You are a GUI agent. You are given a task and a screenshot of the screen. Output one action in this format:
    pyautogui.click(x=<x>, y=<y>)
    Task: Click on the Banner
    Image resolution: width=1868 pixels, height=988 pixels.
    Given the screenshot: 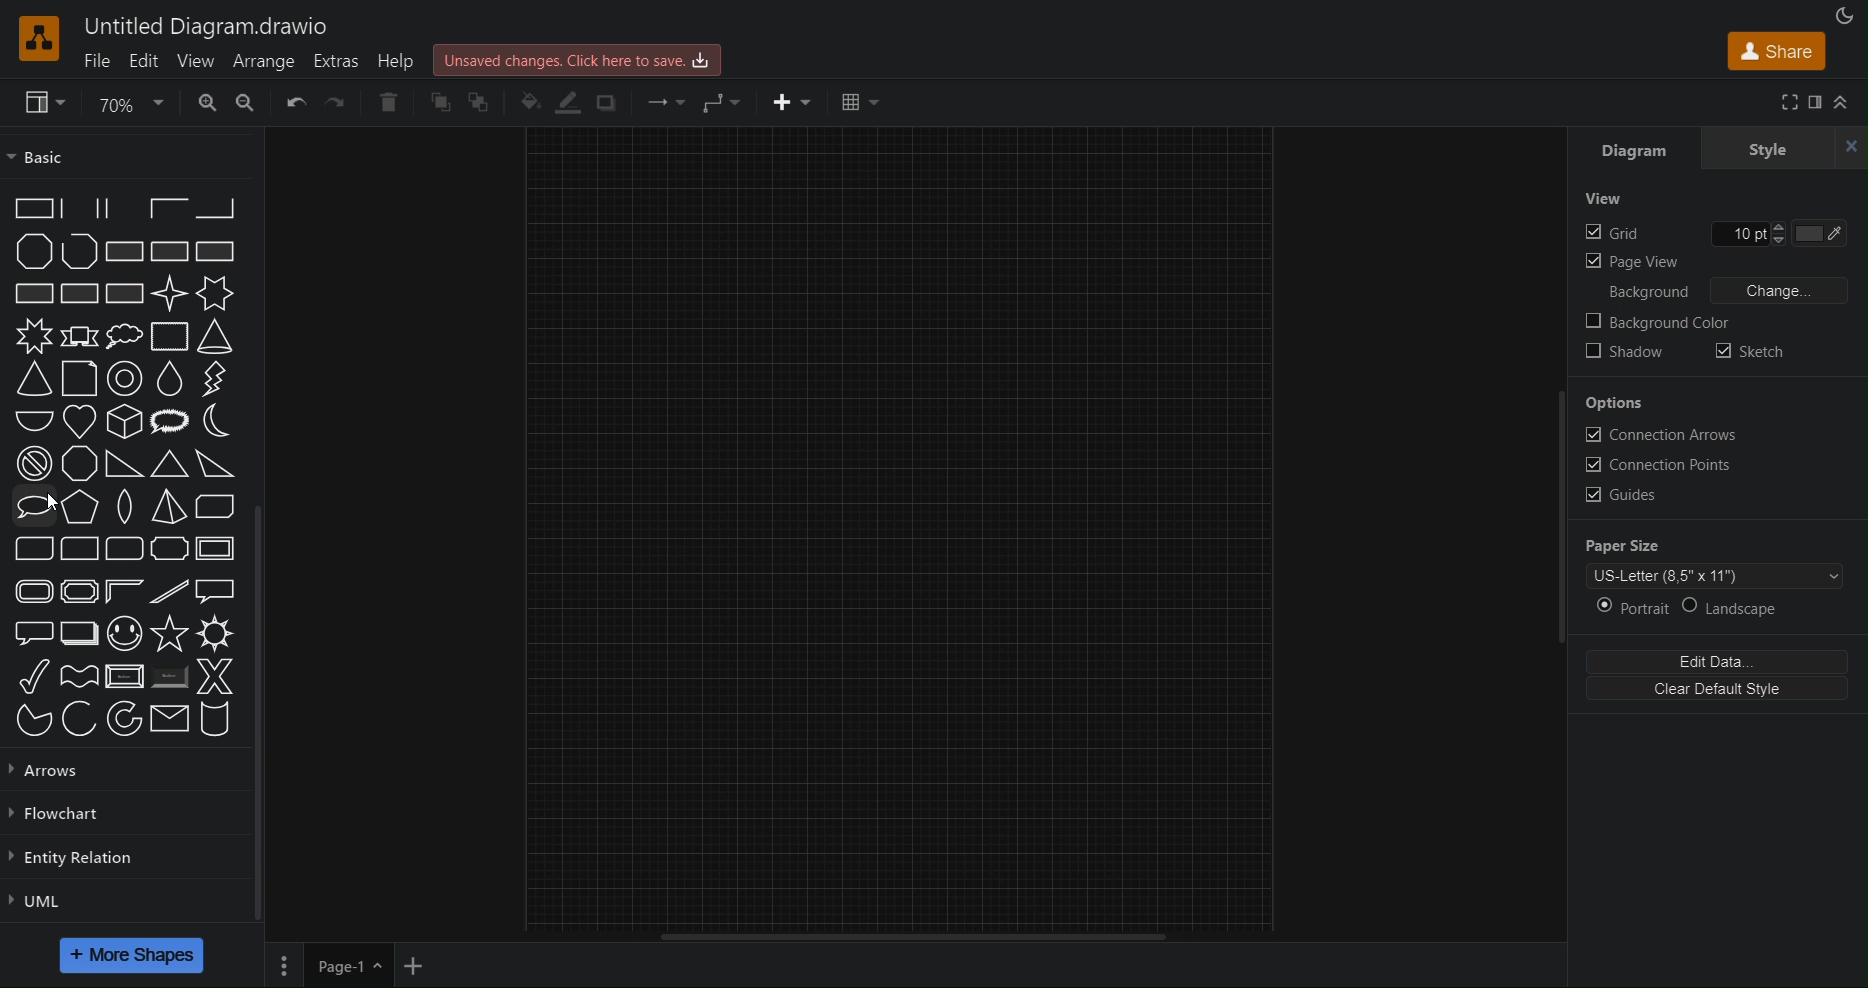 What is the action you would take?
    pyautogui.click(x=79, y=336)
    